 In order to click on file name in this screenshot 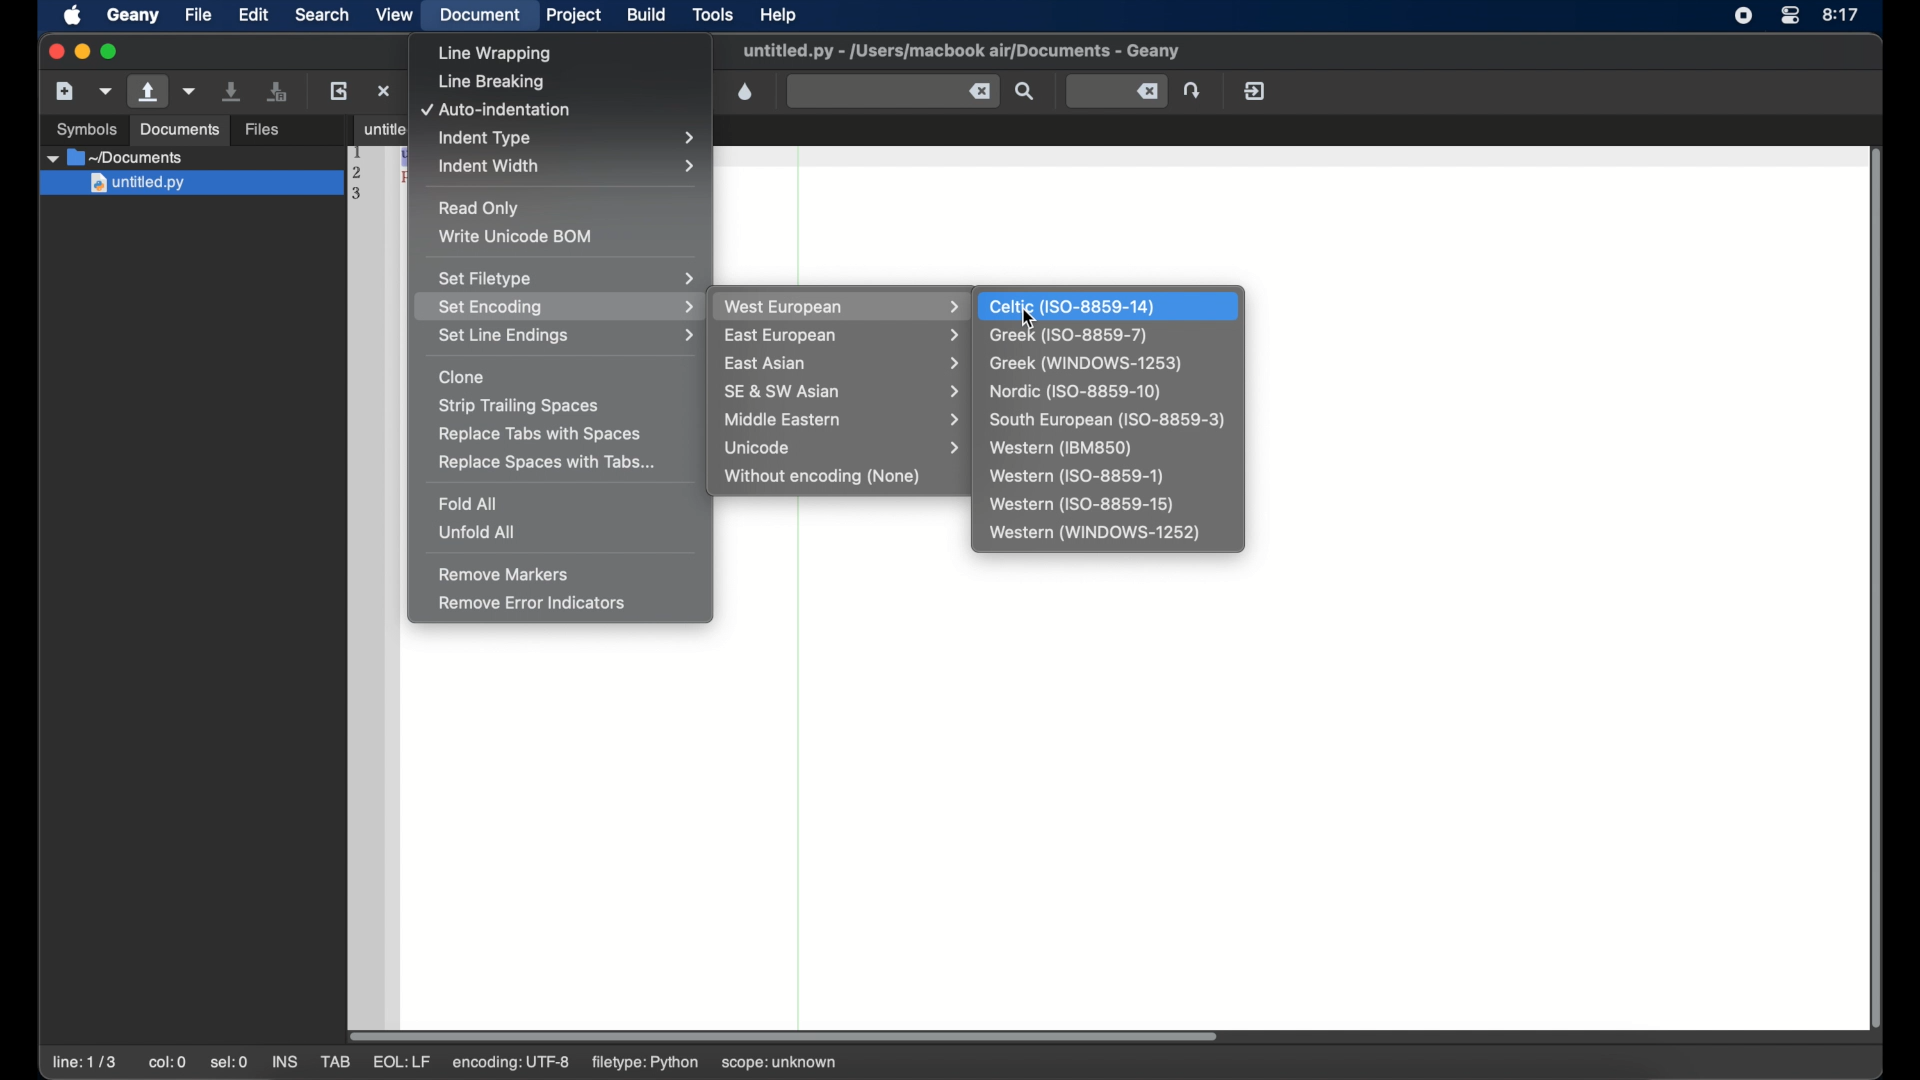, I will do `click(961, 51)`.